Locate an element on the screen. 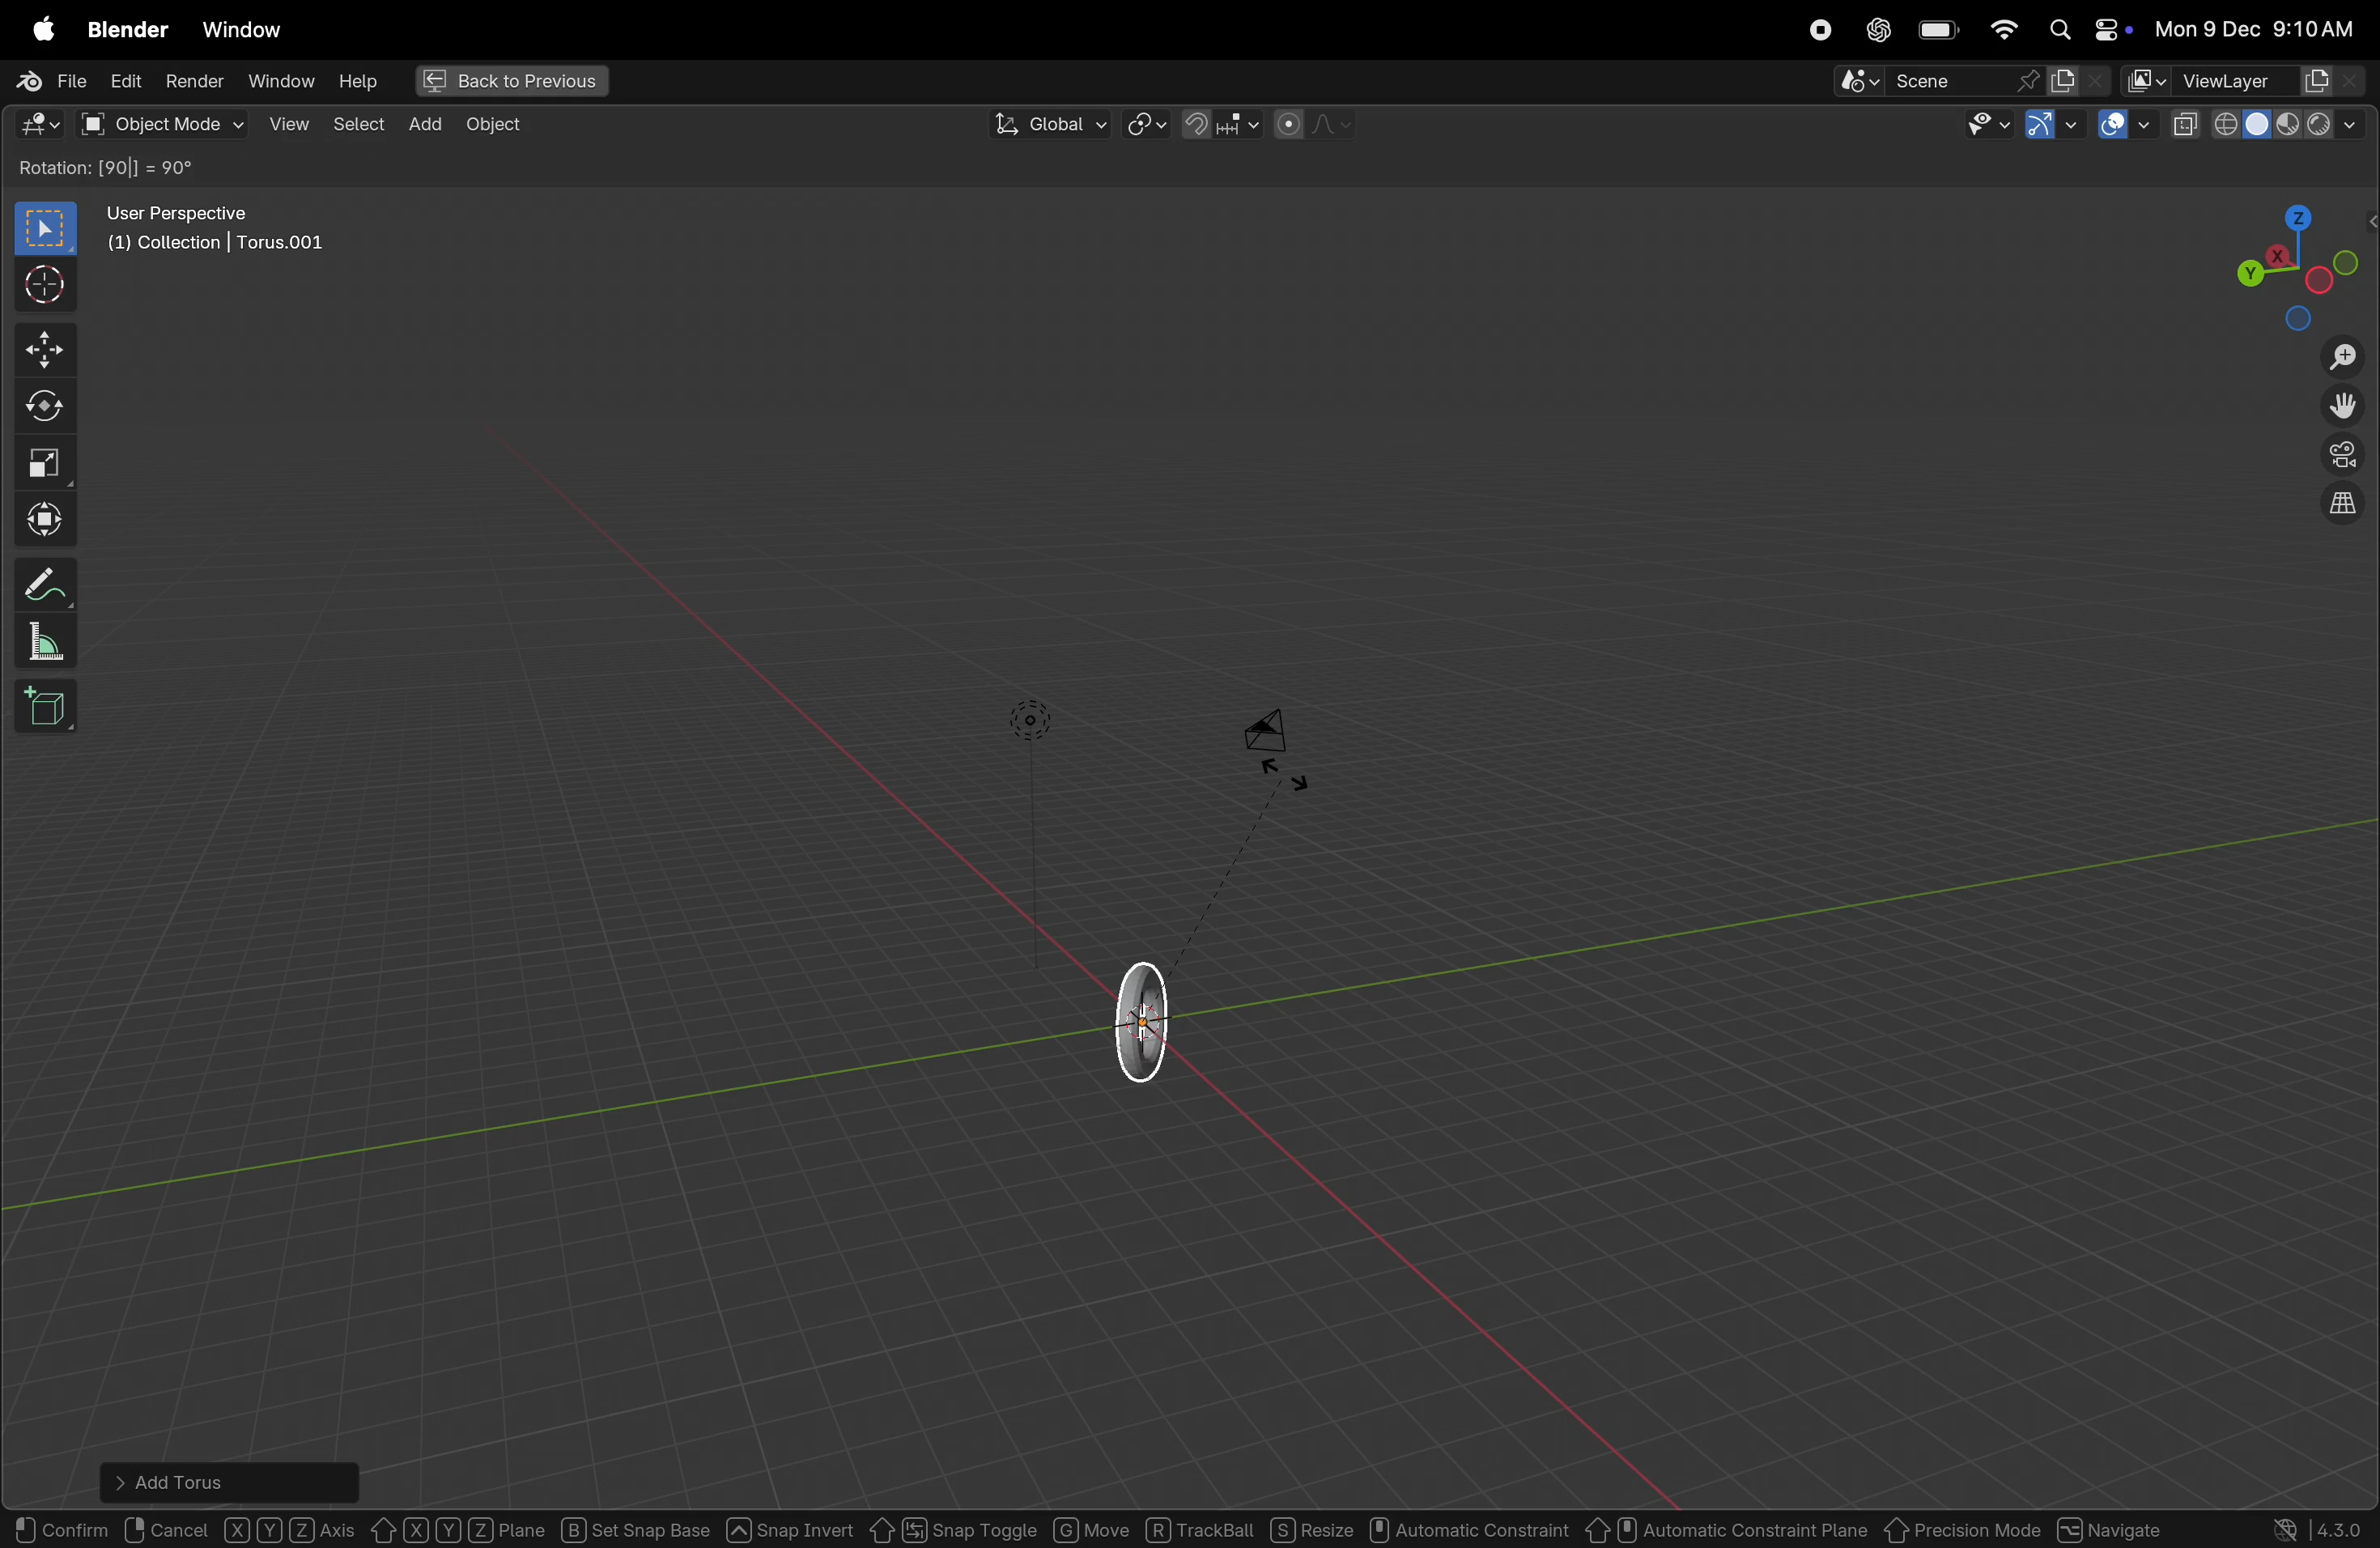 Image resolution: width=2380 pixels, height=1548 pixels. lights is located at coordinates (1031, 720).